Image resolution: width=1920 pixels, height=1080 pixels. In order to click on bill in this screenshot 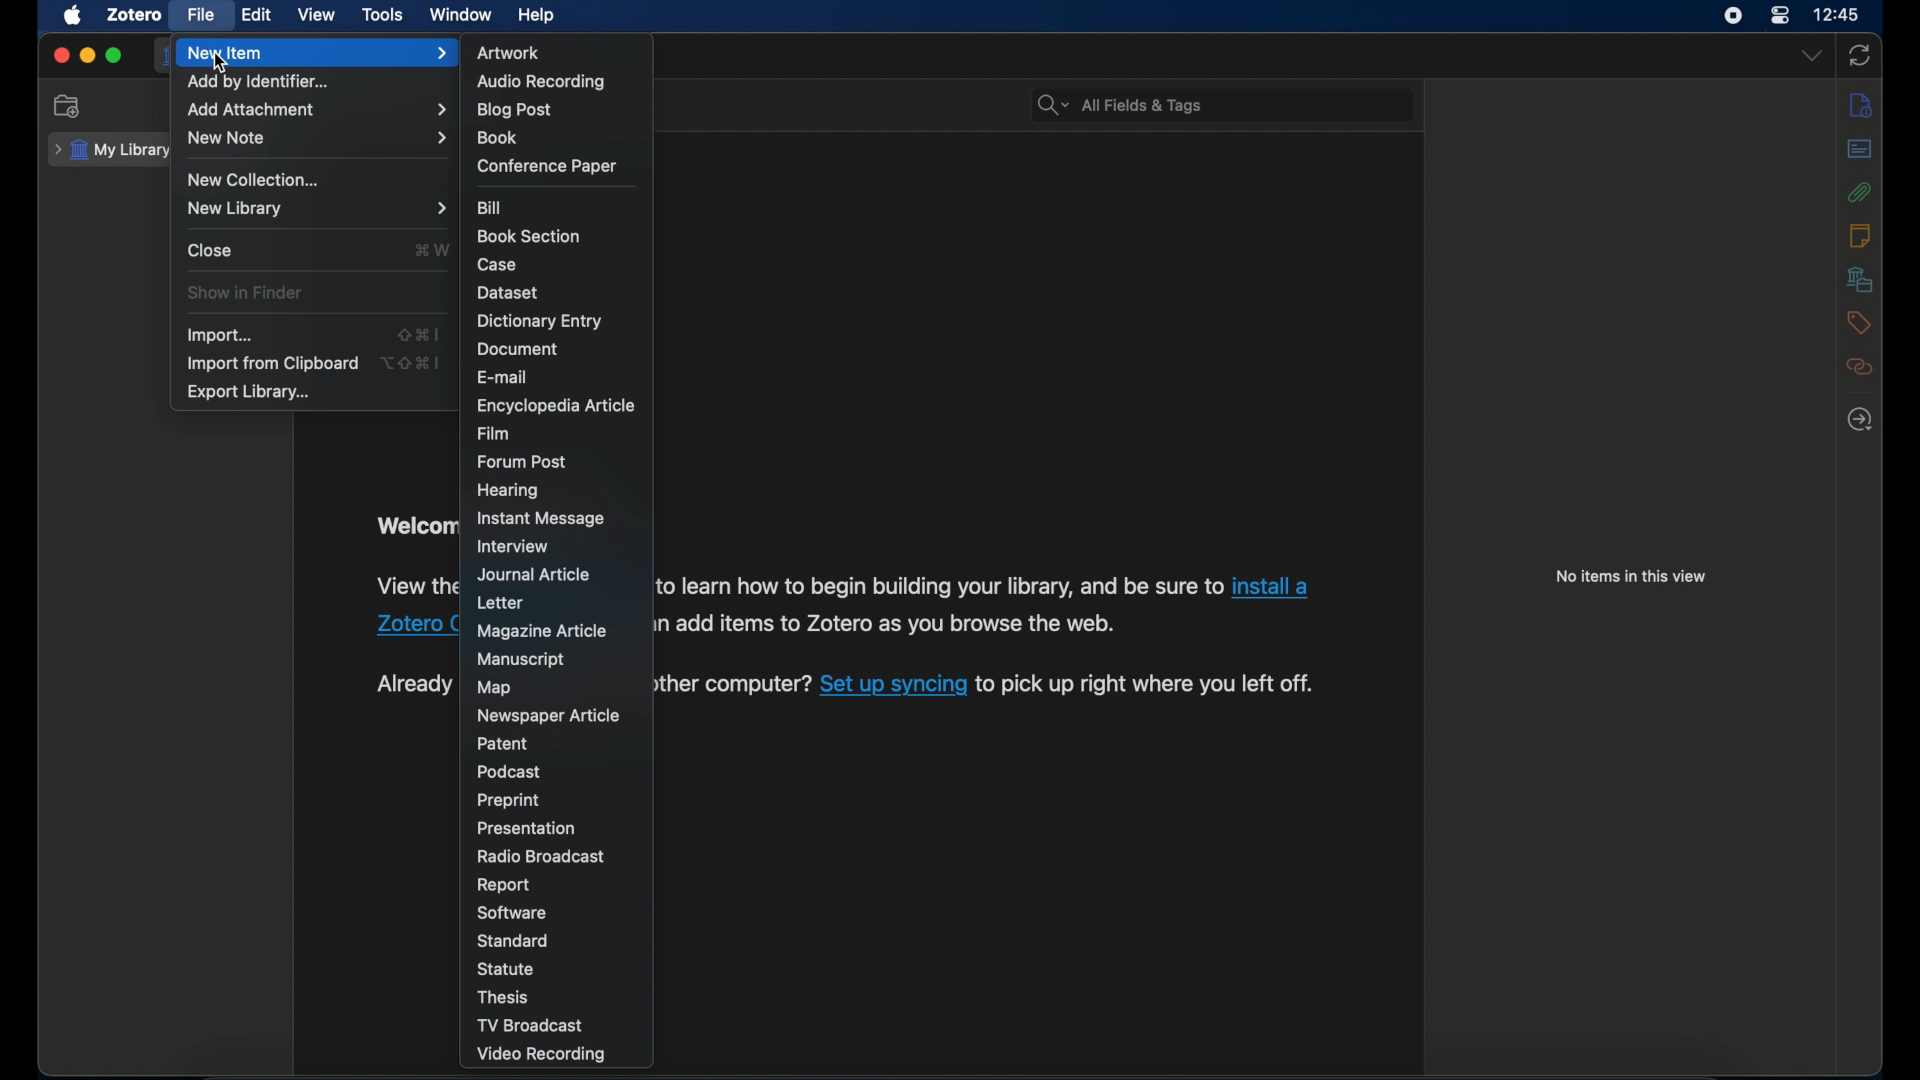, I will do `click(491, 207)`.